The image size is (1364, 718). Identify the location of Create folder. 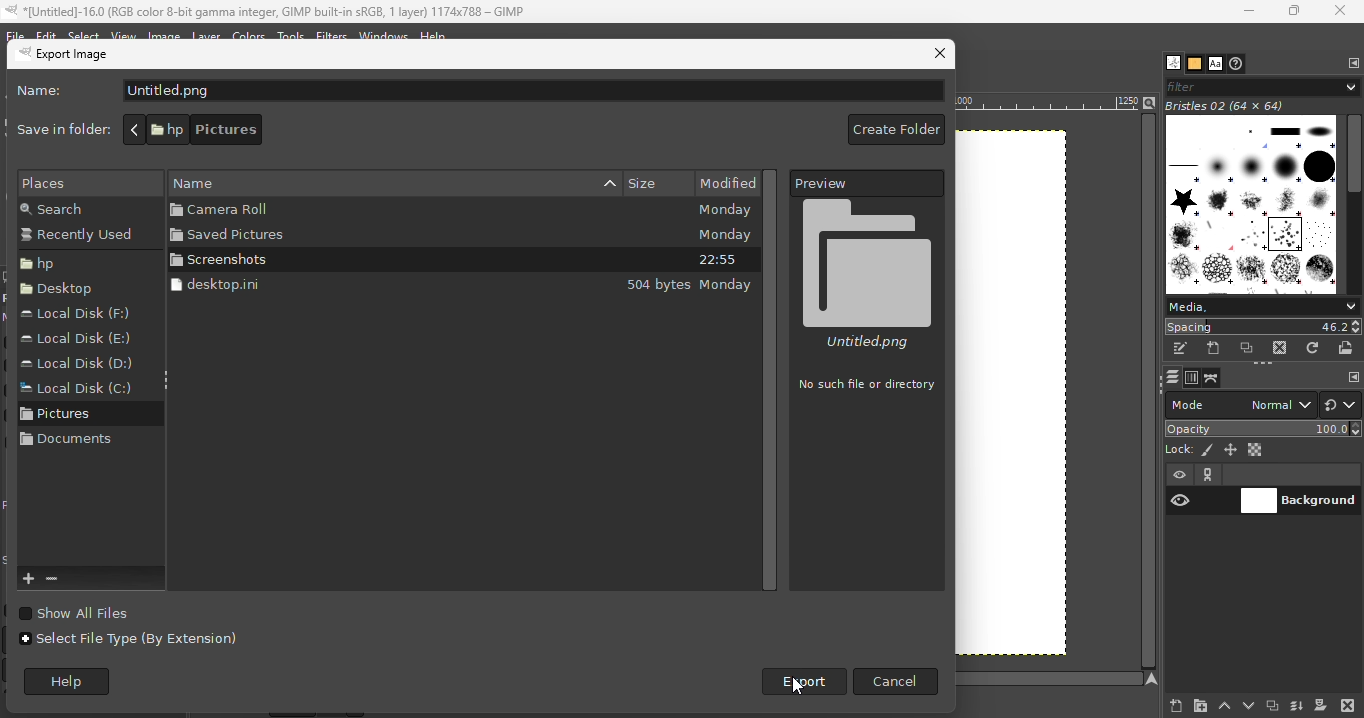
(893, 131).